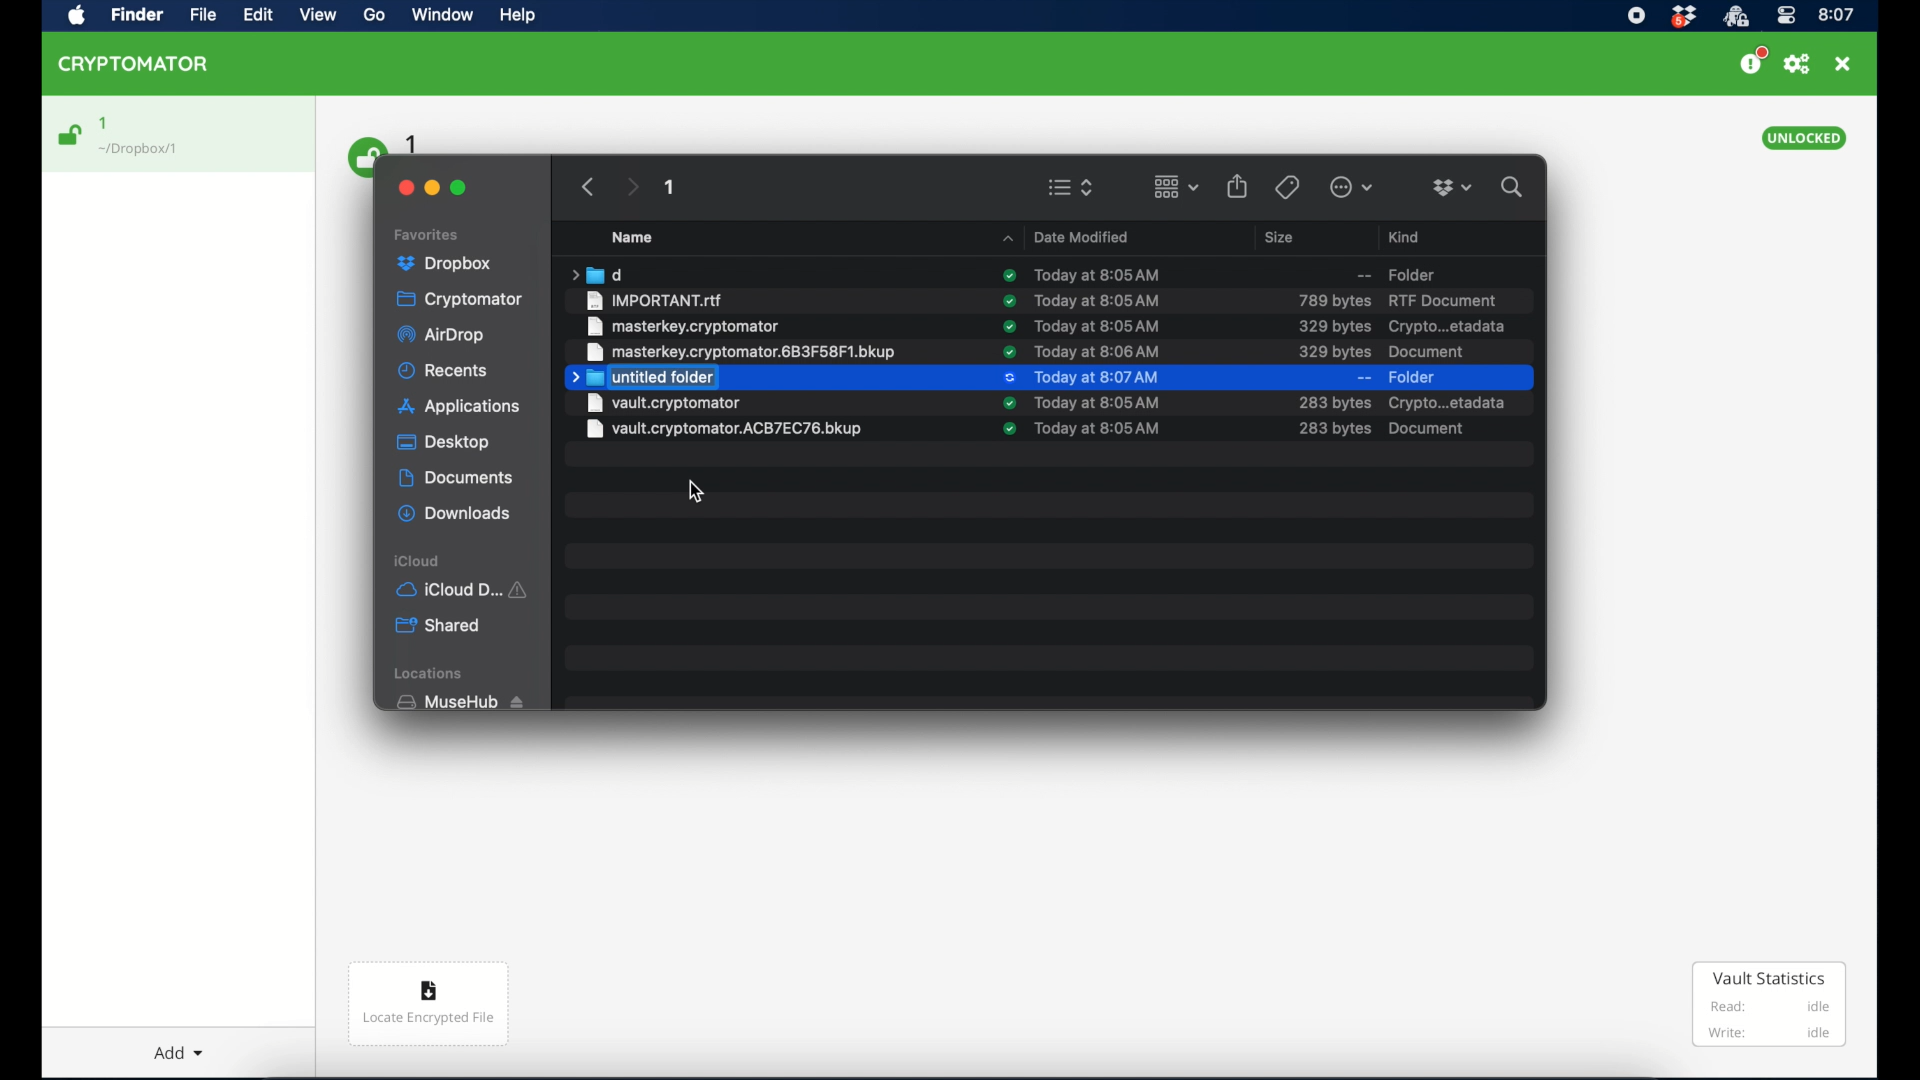  I want to click on file name, so click(725, 404).